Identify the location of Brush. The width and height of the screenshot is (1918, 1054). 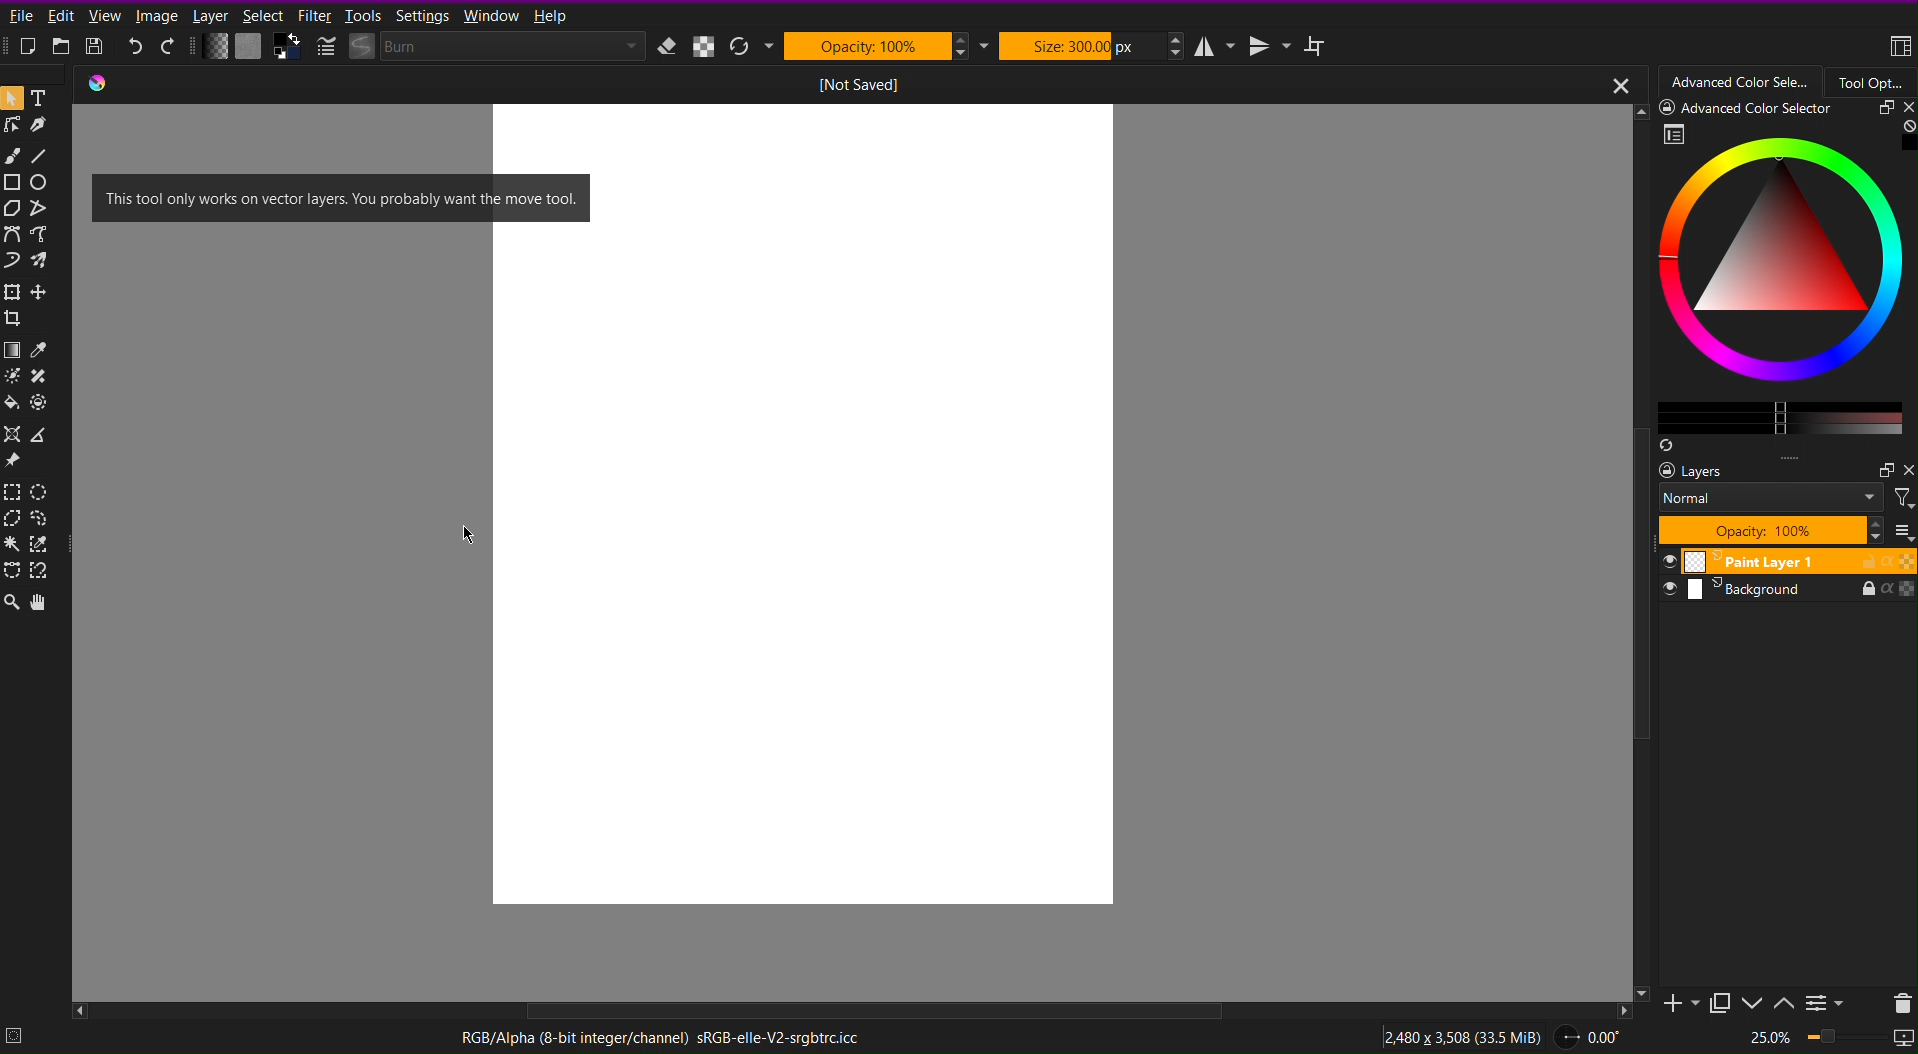
(12, 156).